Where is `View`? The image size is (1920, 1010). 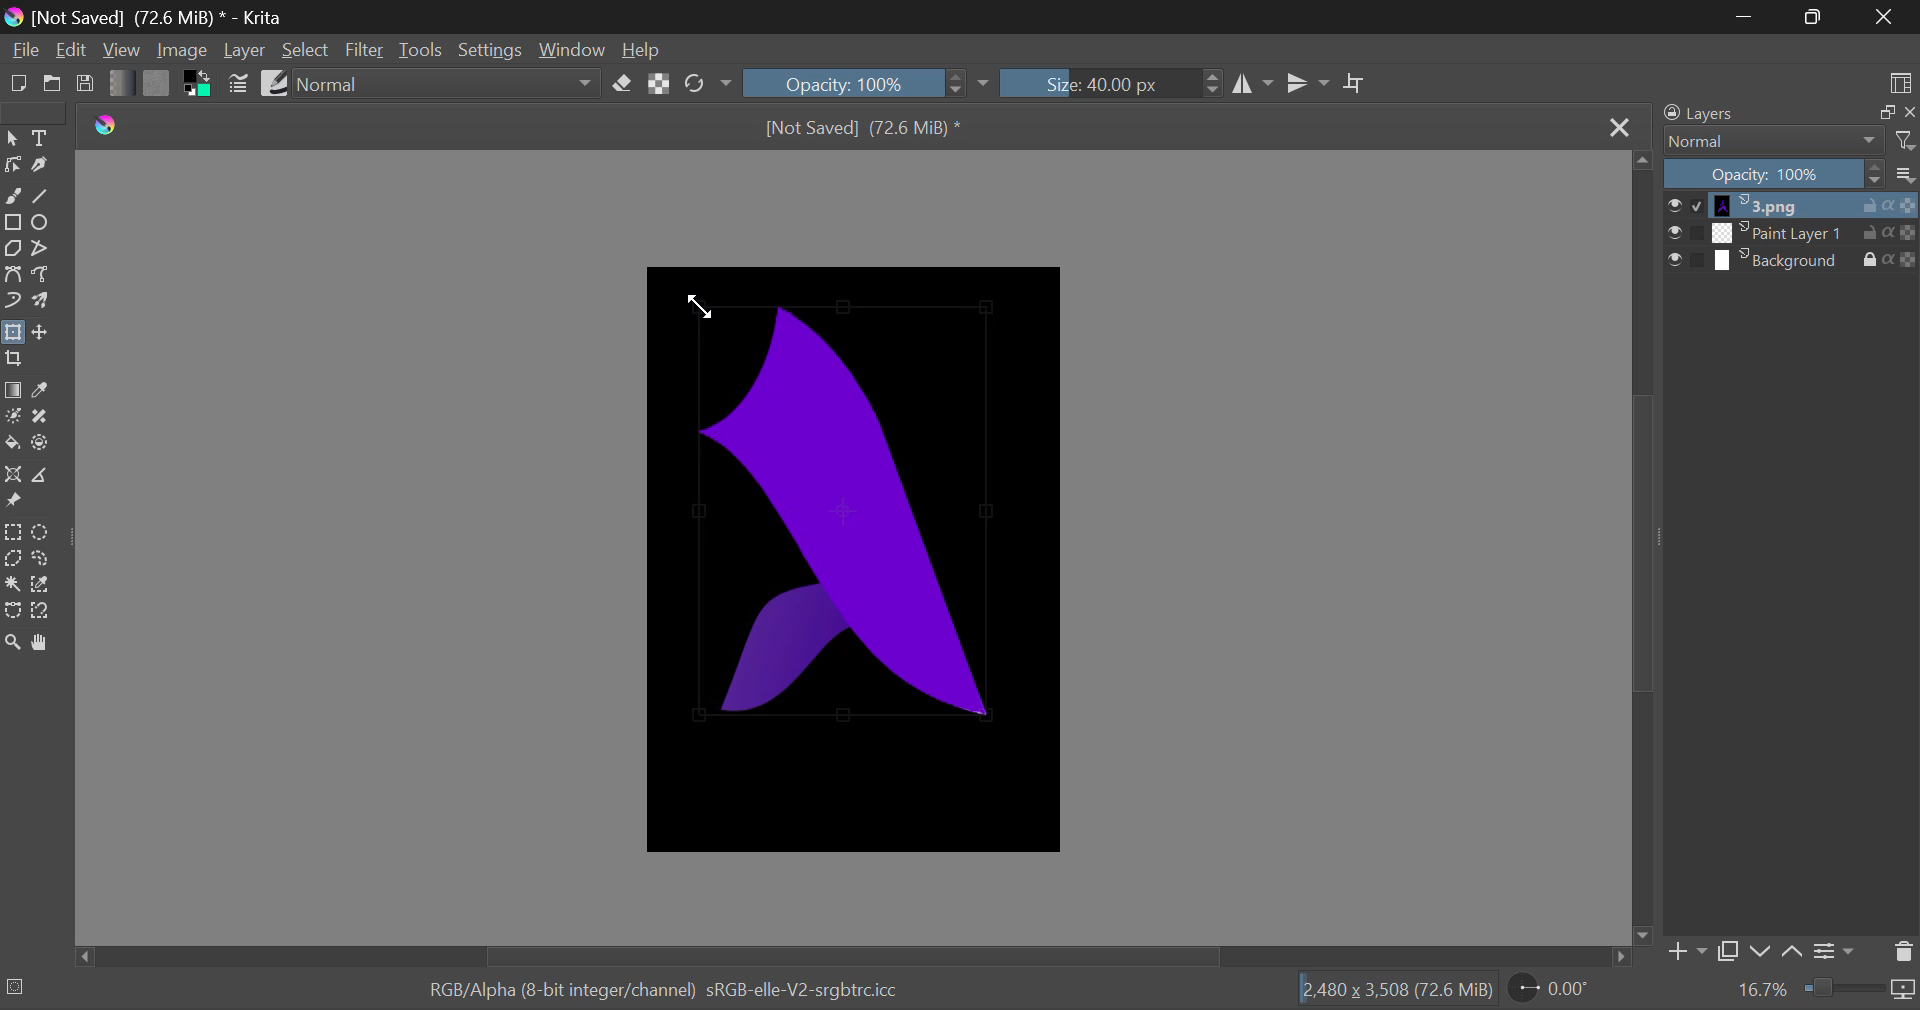
View is located at coordinates (122, 50).